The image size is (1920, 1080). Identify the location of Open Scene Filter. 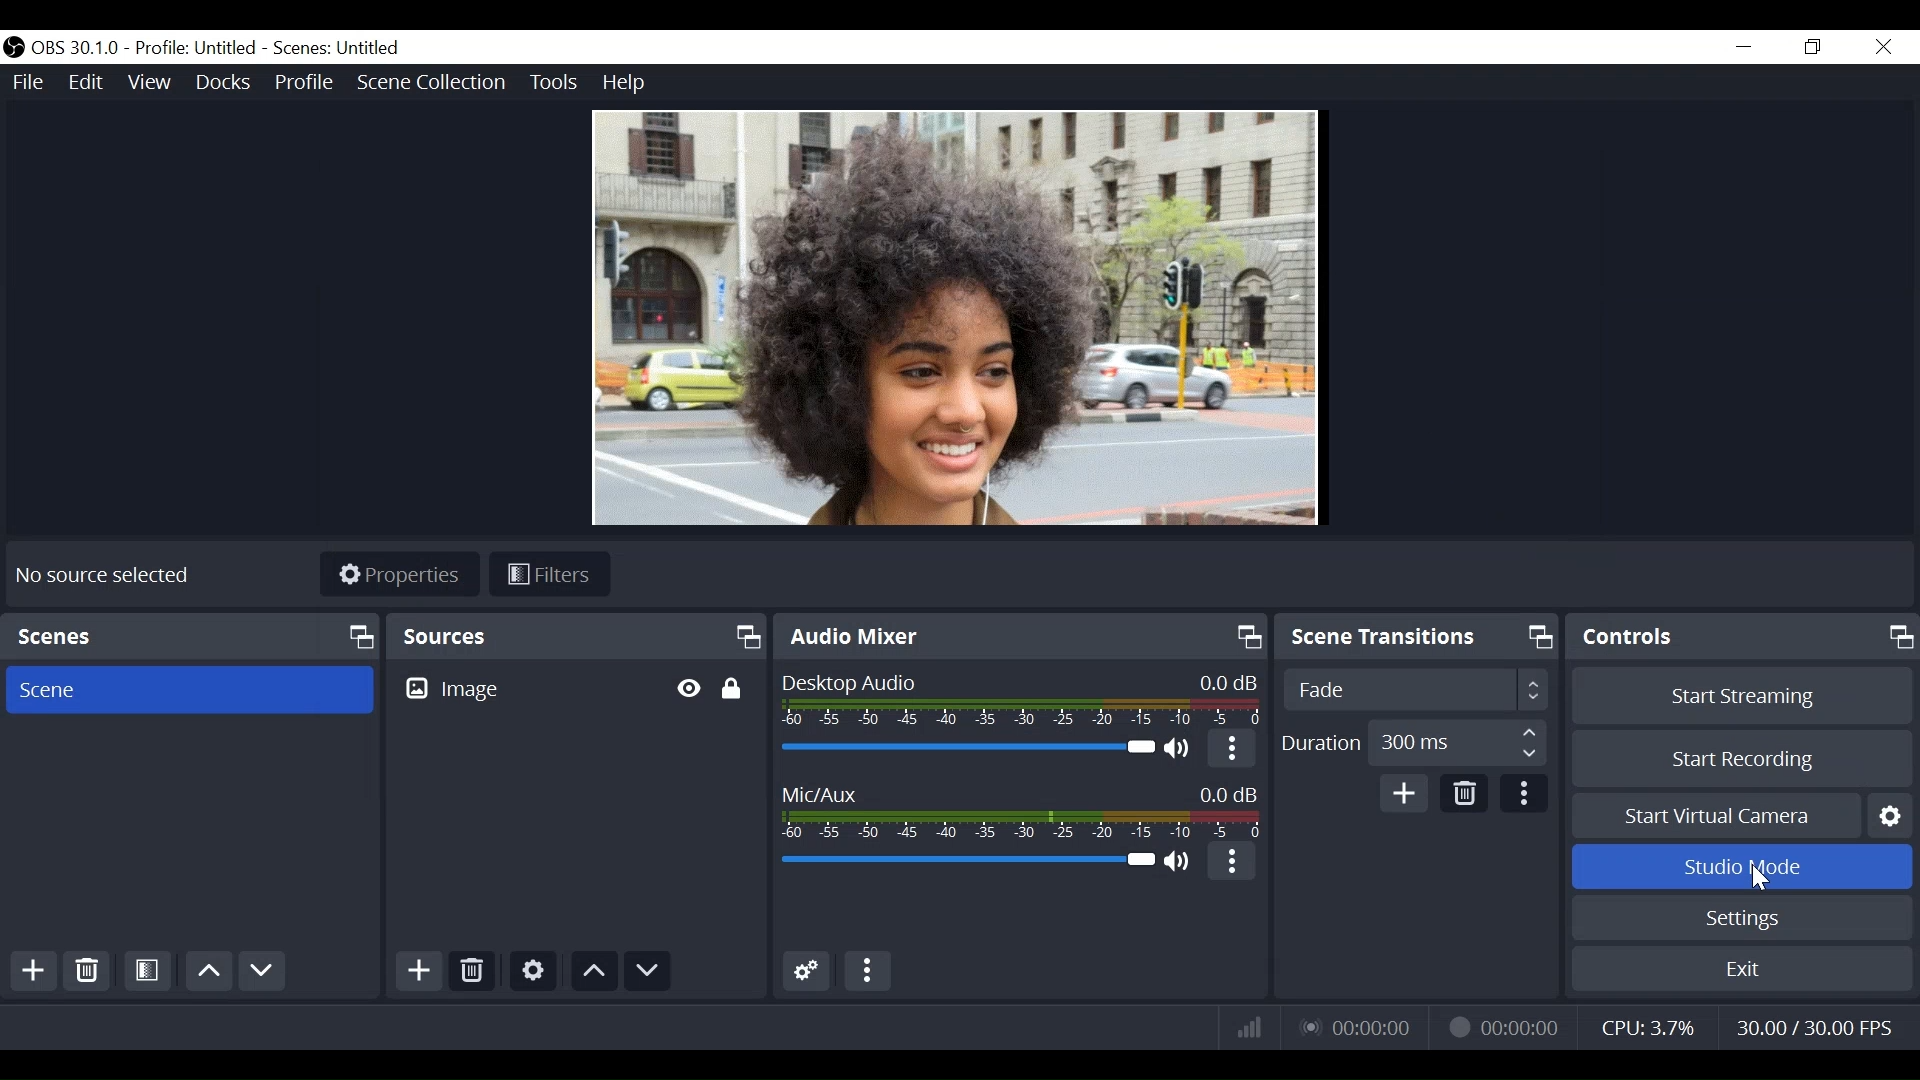
(147, 973).